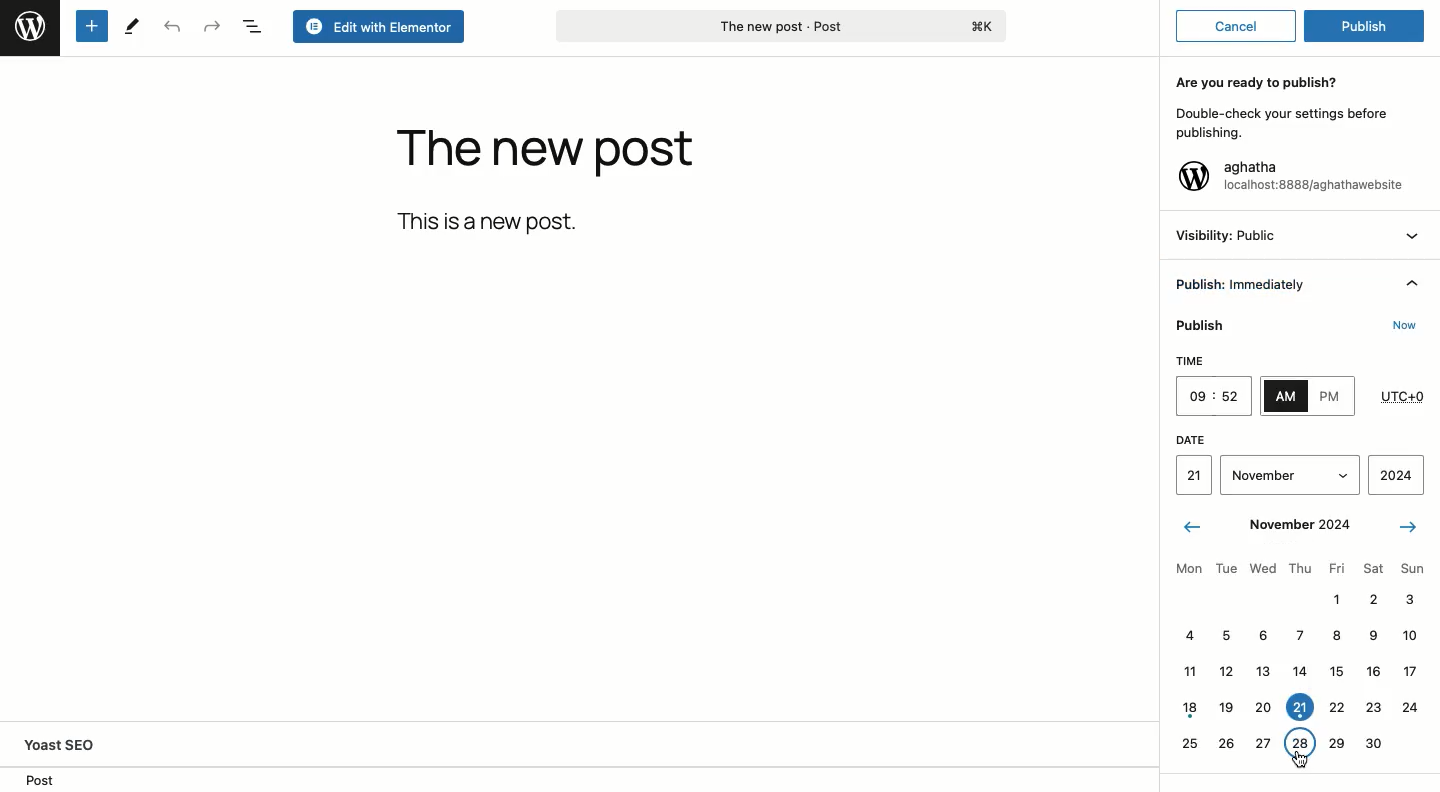 The height and width of the screenshot is (792, 1440). What do you see at coordinates (1187, 673) in the screenshot?
I see `11` at bounding box center [1187, 673].